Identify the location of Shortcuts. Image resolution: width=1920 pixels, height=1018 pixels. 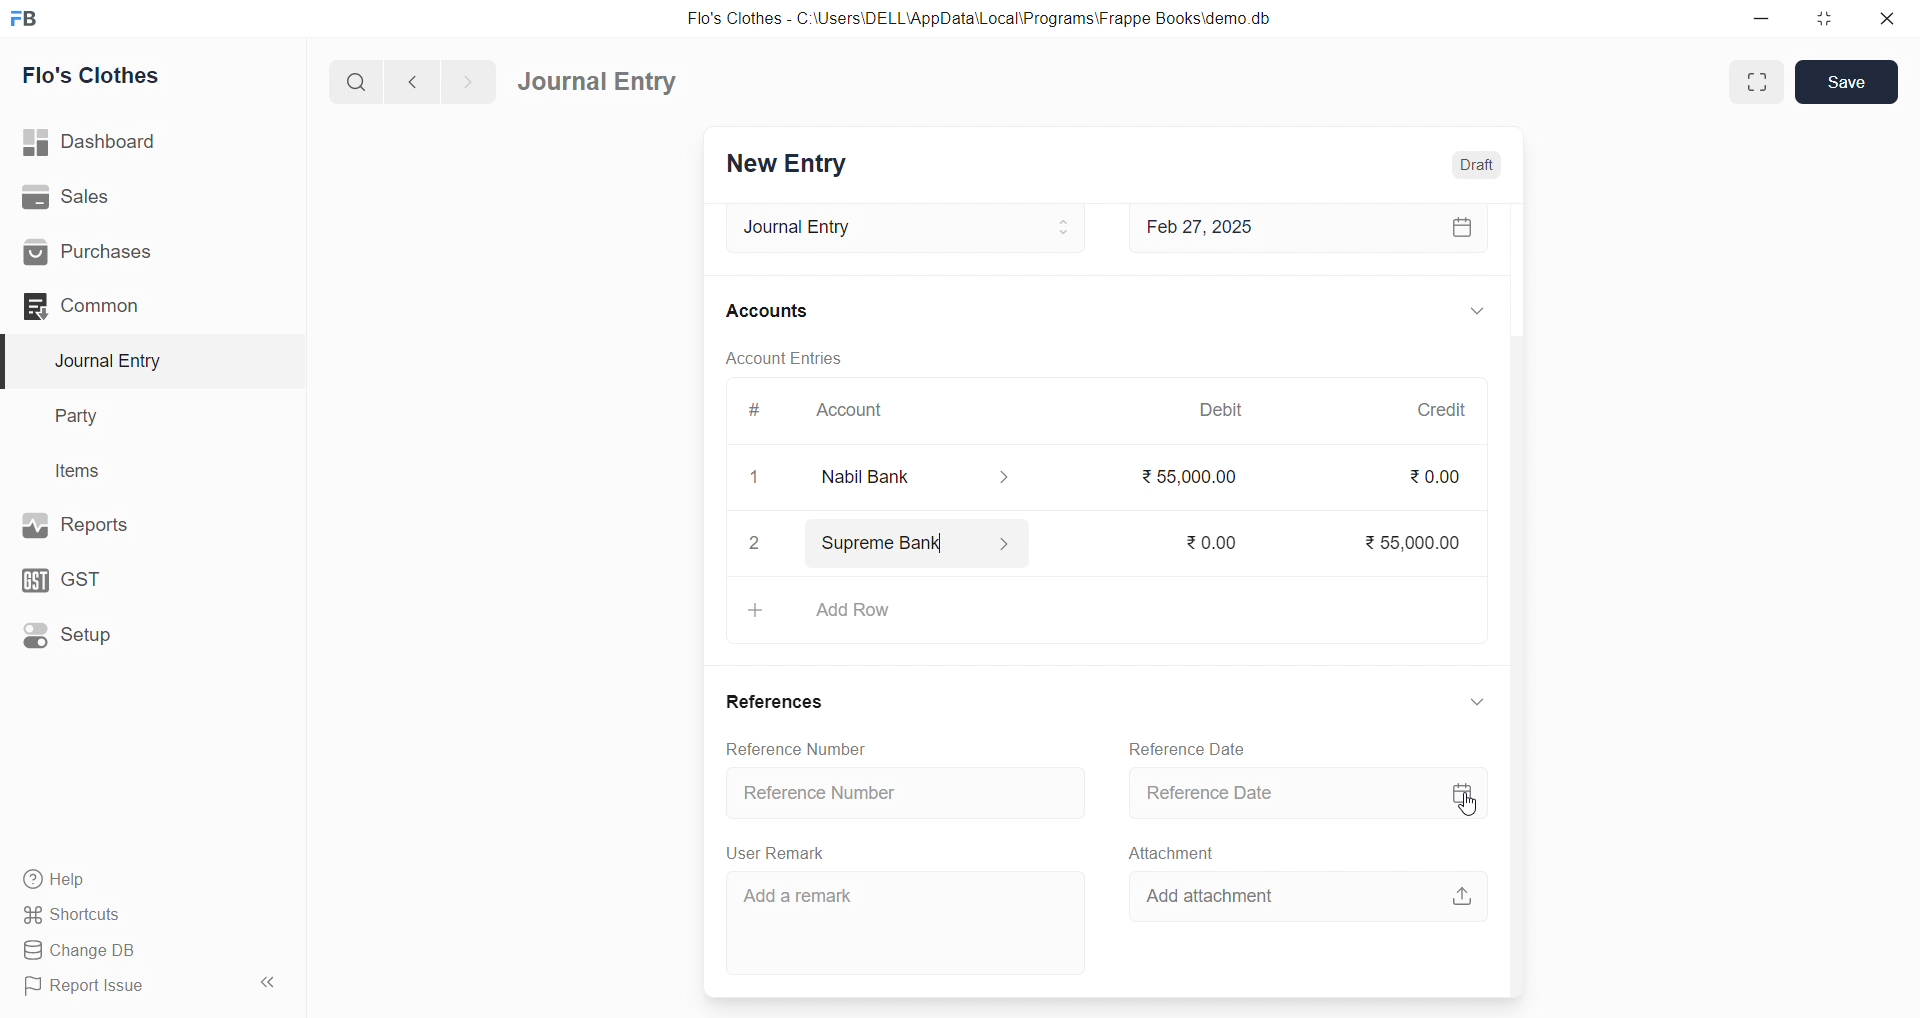
(121, 916).